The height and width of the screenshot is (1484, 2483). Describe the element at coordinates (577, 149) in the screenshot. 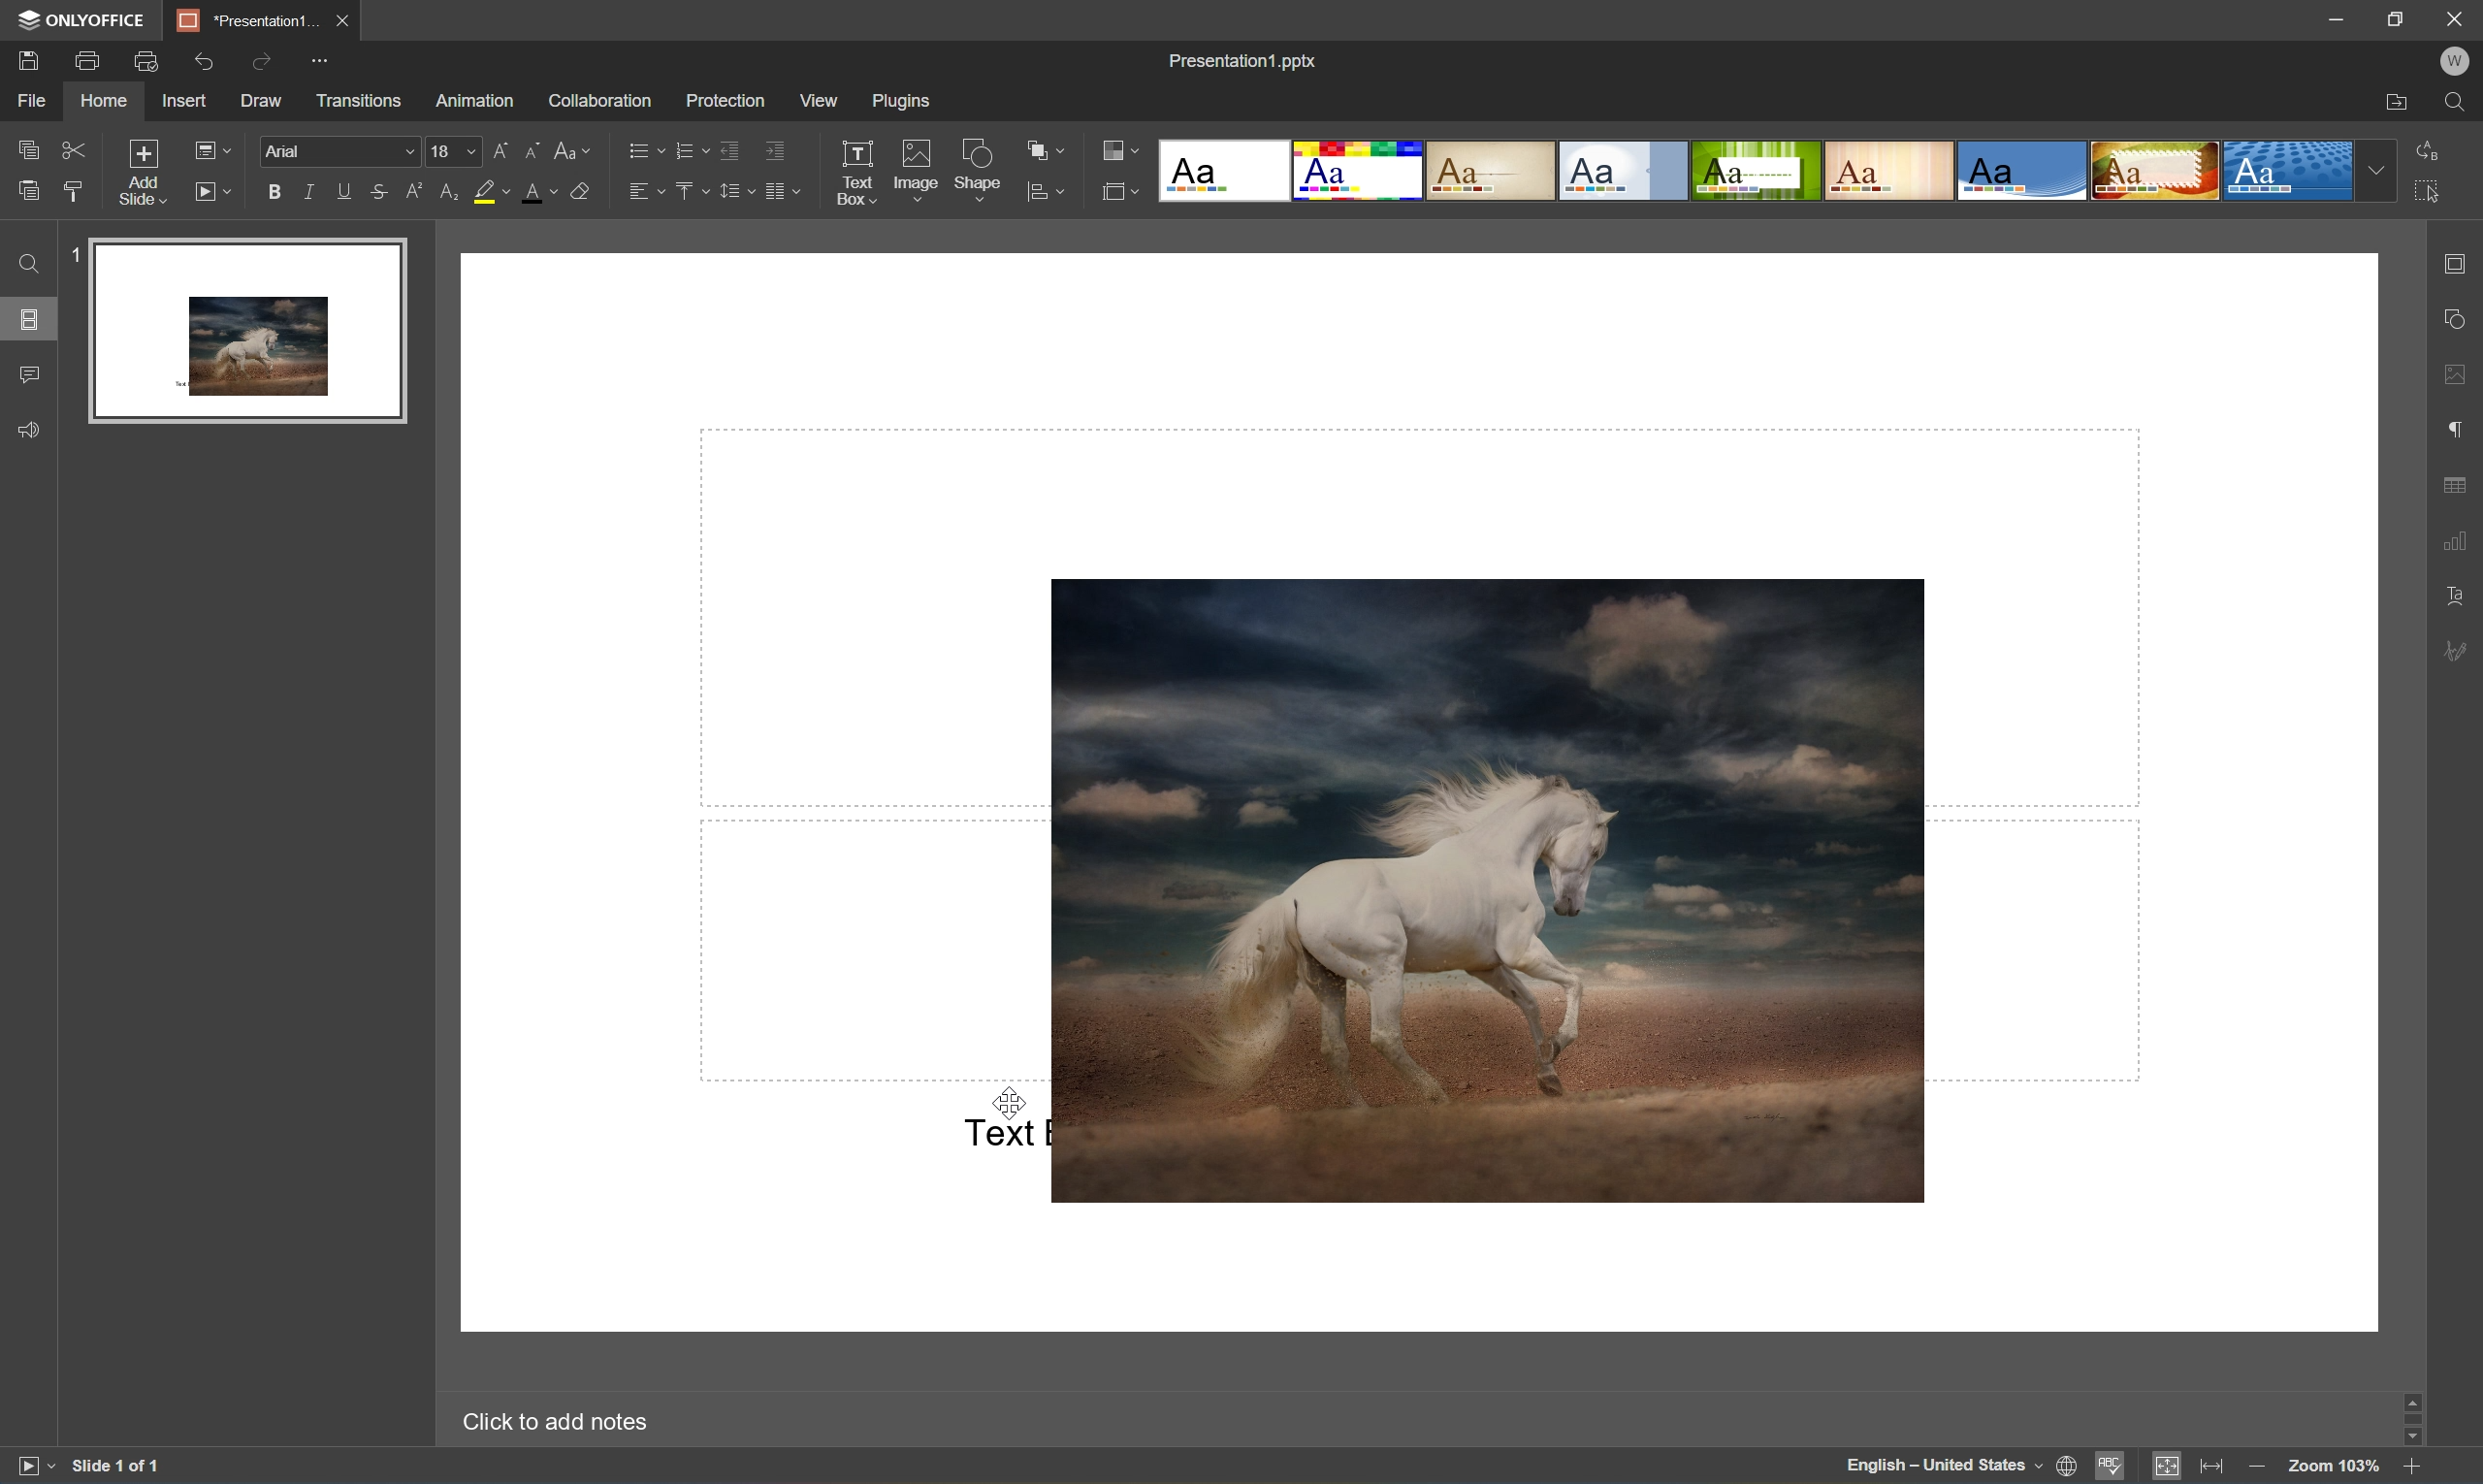

I see `Change case` at that location.